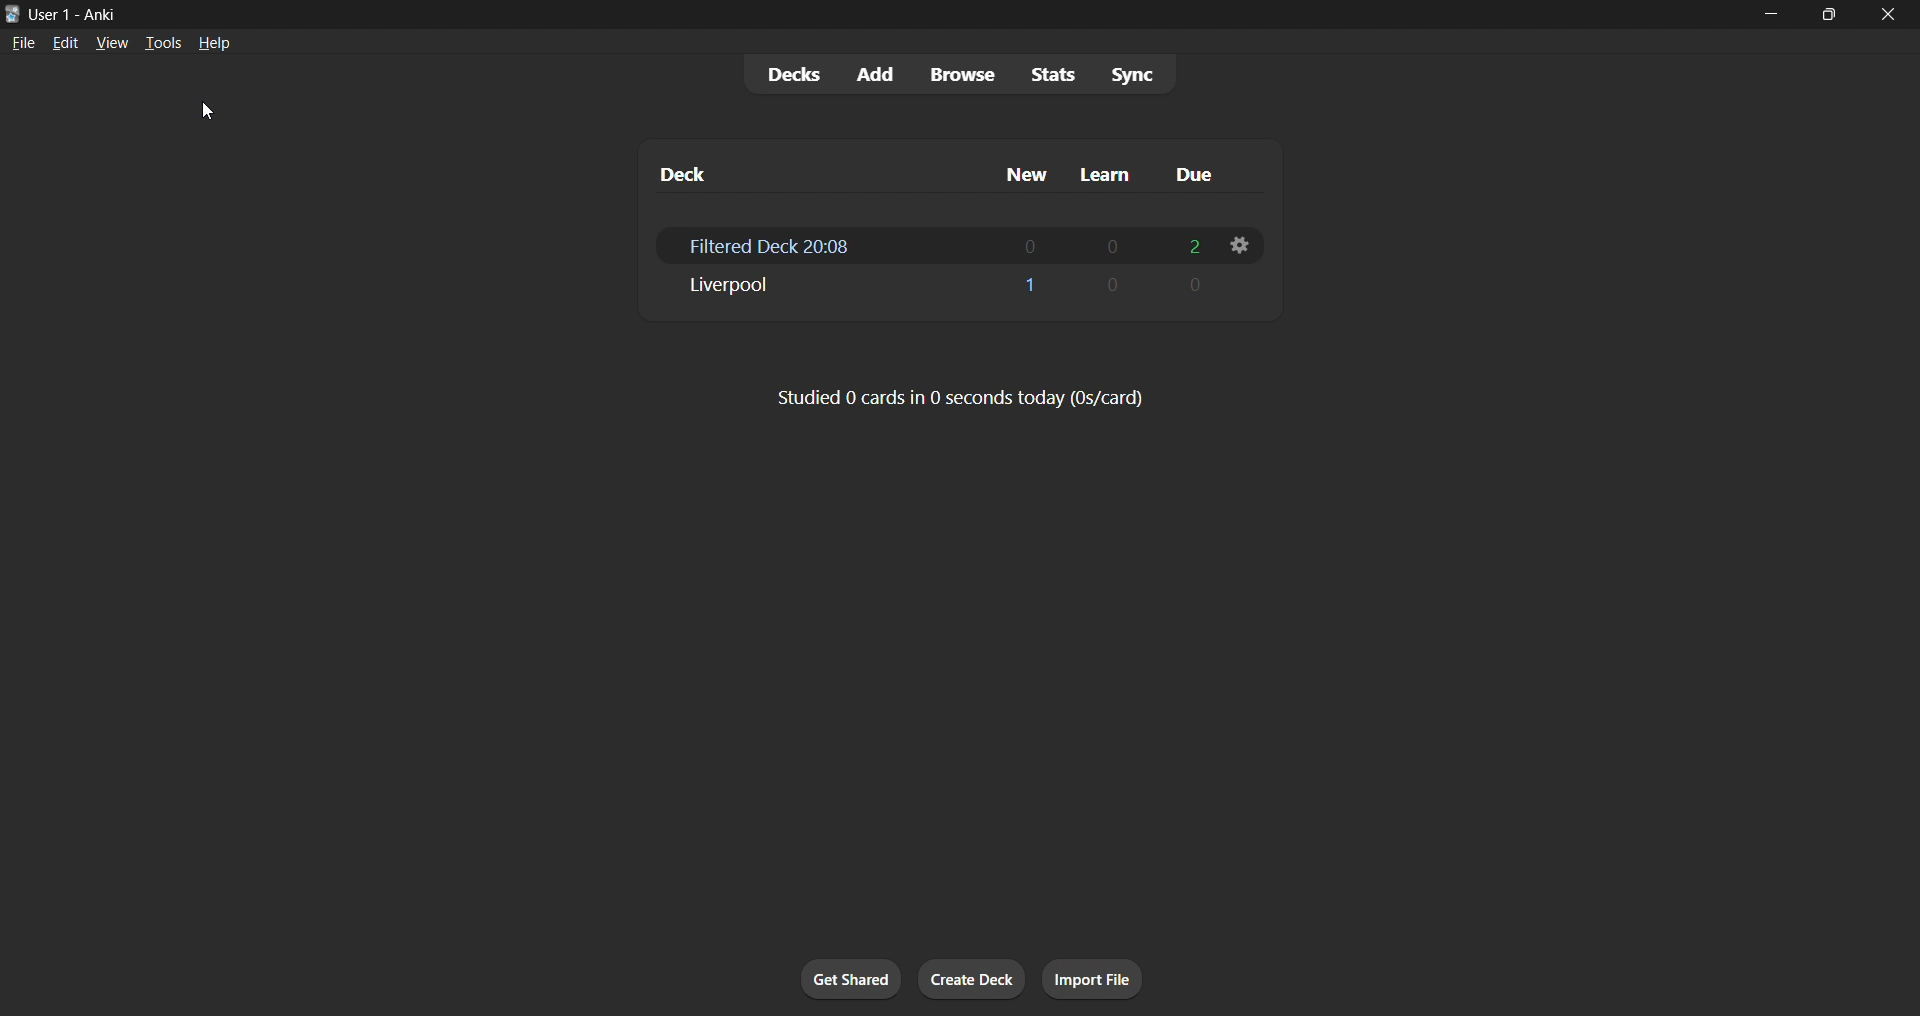 This screenshot has width=1920, height=1016. What do you see at coordinates (1207, 176) in the screenshot?
I see `due column` at bounding box center [1207, 176].